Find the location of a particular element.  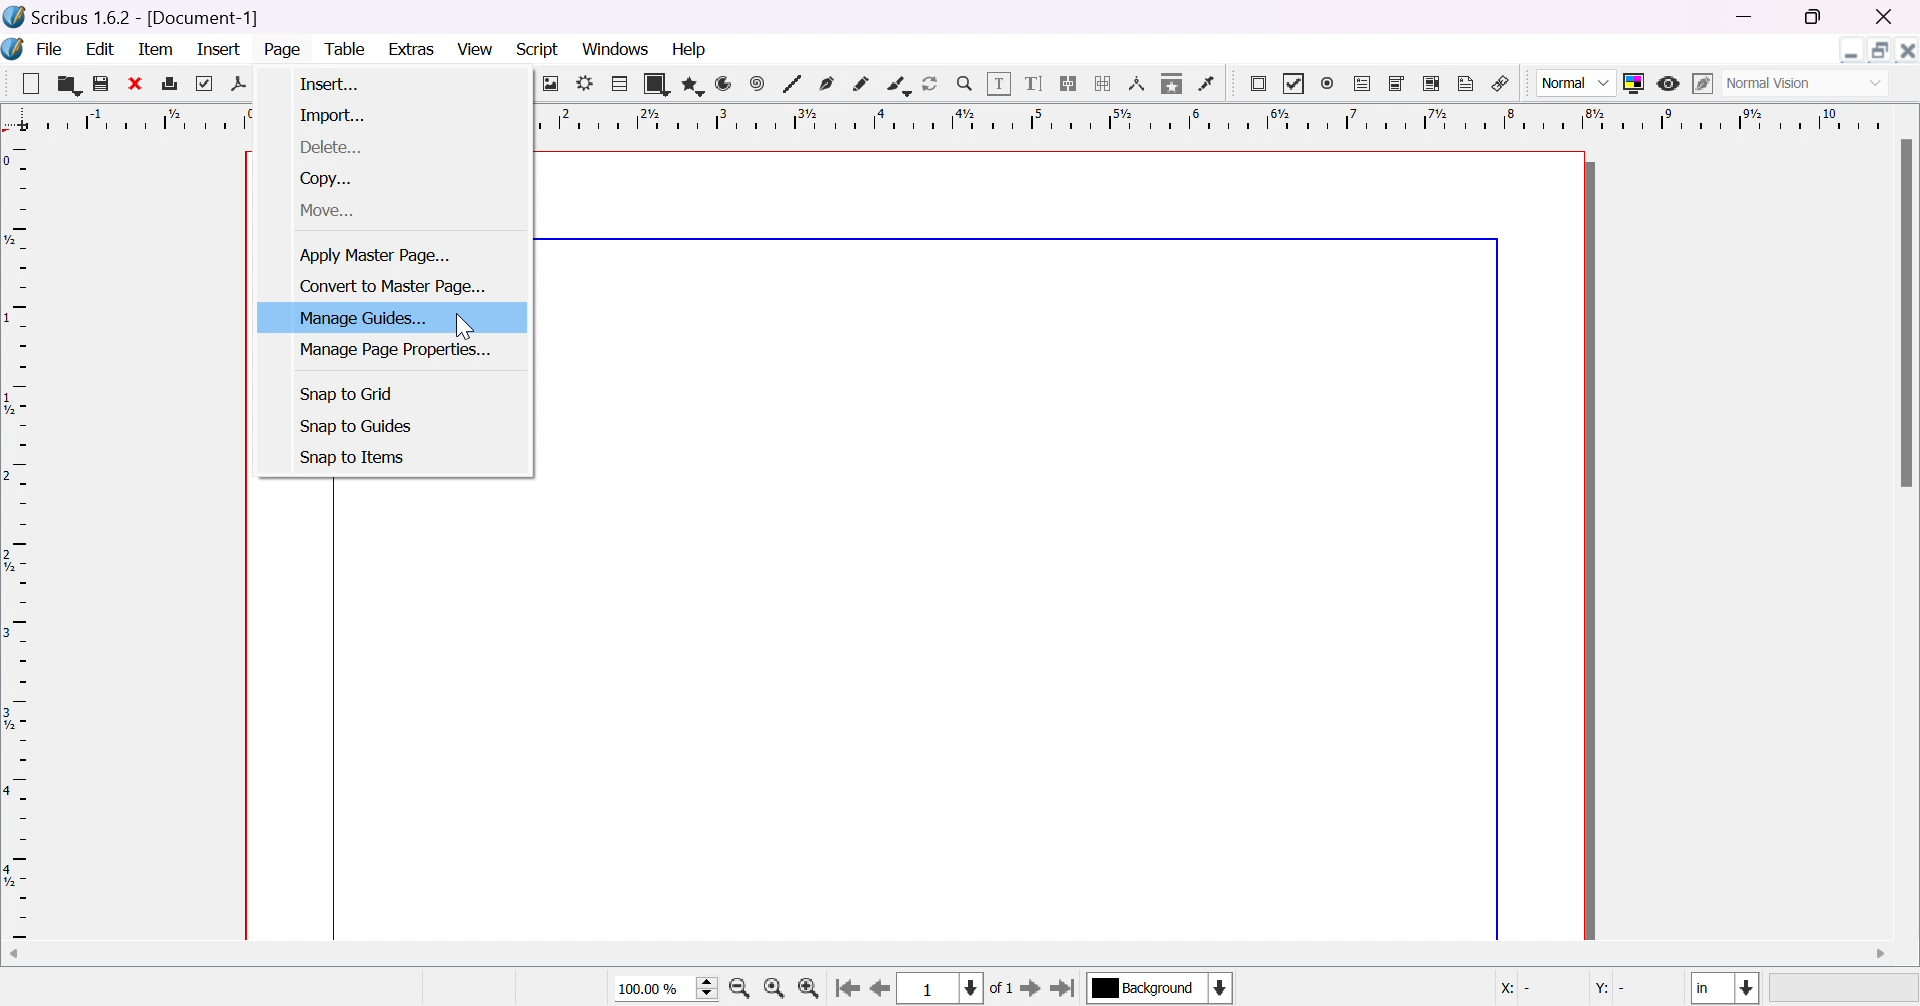

copy is located at coordinates (329, 178).